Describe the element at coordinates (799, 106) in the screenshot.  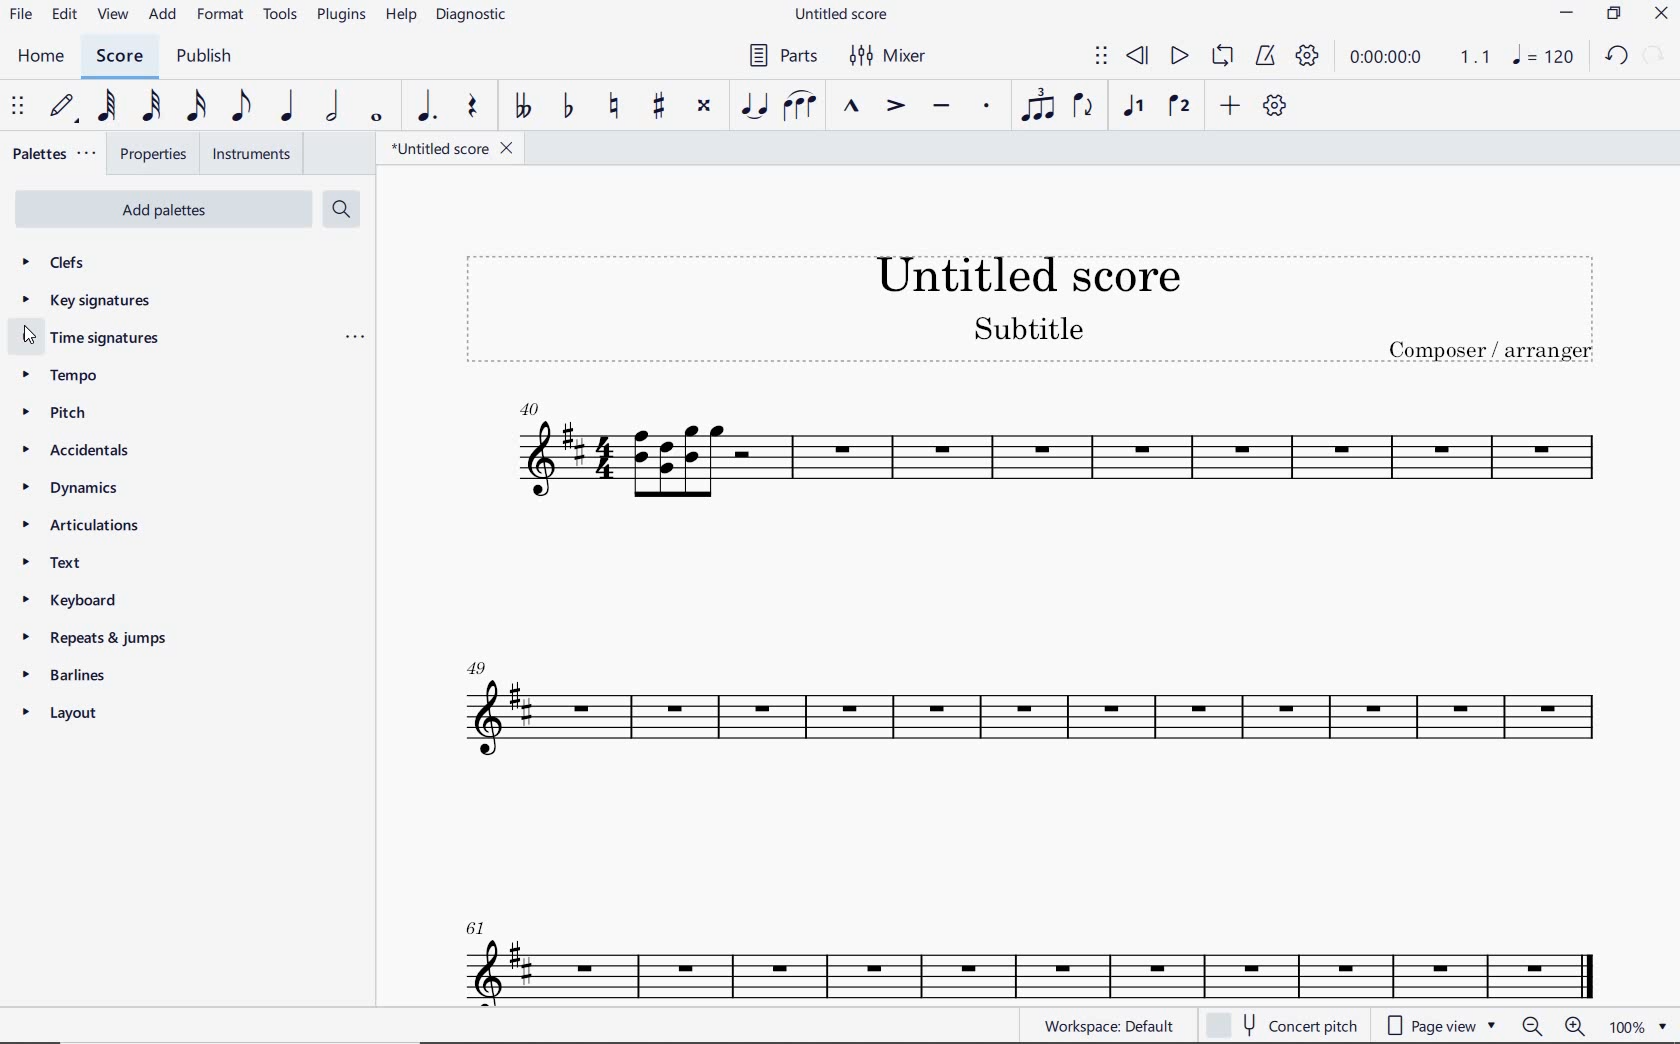
I see `SLUR` at that location.